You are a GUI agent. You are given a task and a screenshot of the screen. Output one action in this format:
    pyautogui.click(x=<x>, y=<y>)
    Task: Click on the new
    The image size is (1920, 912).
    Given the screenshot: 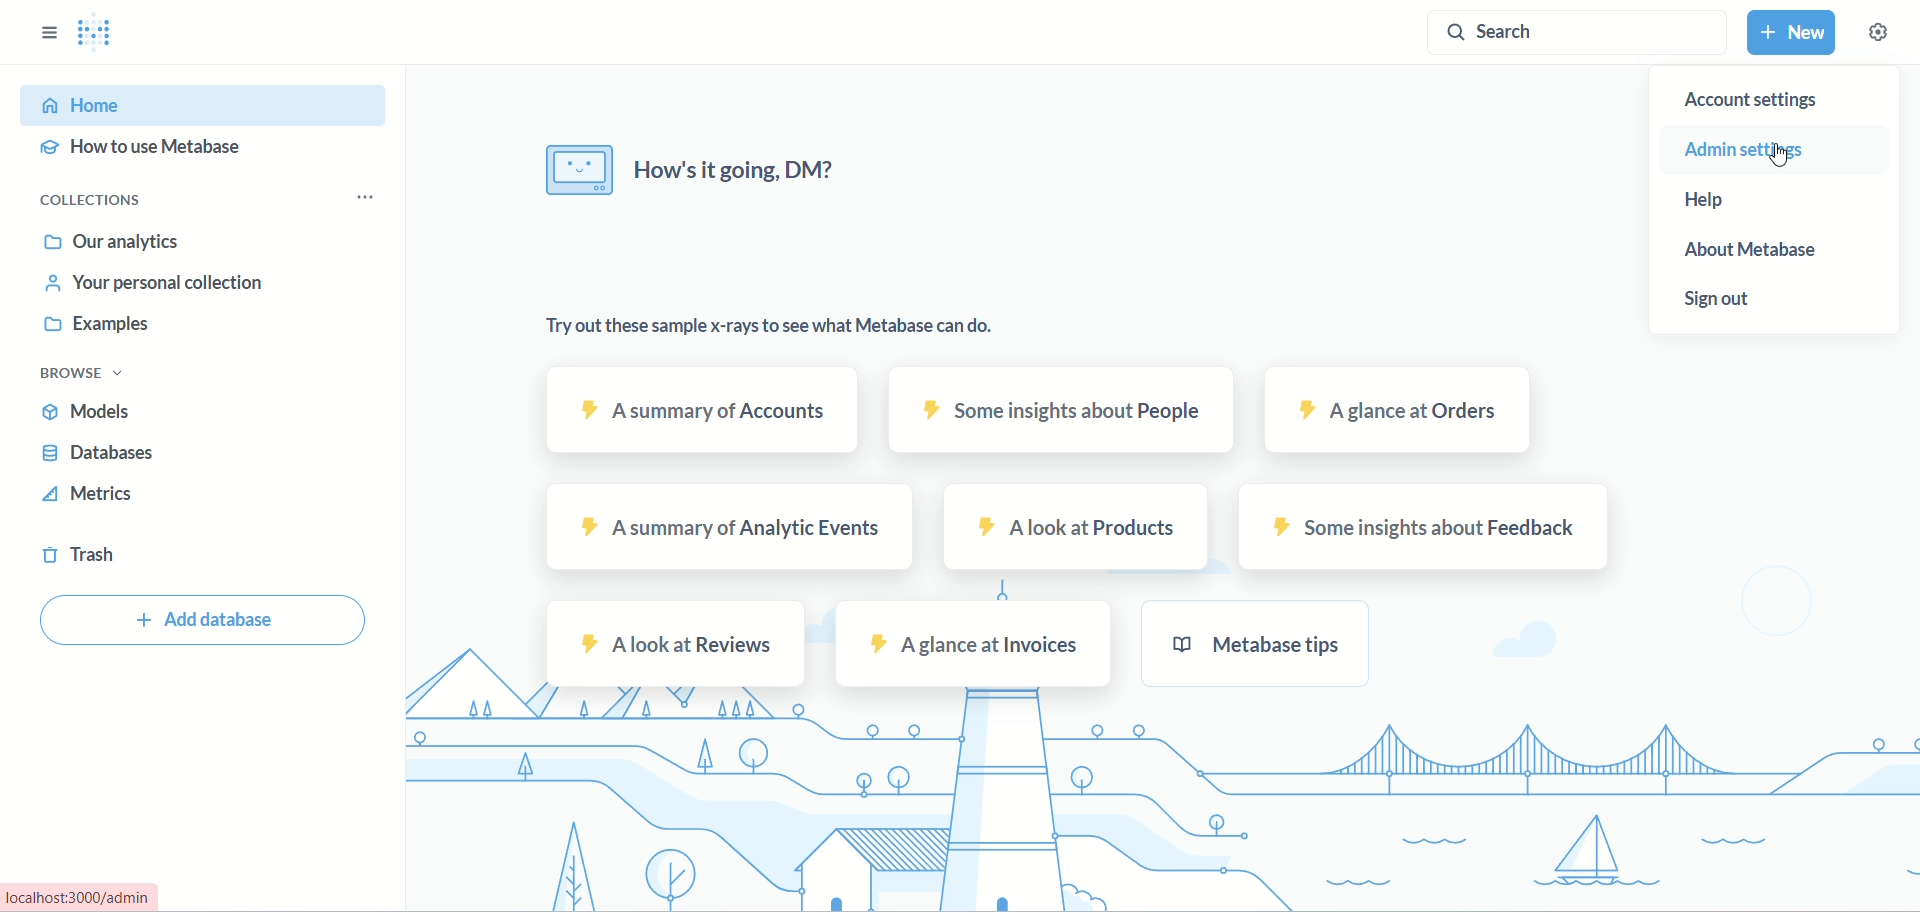 What is the action you would take?
    pyautogui.click(x=1791, y=32)
    